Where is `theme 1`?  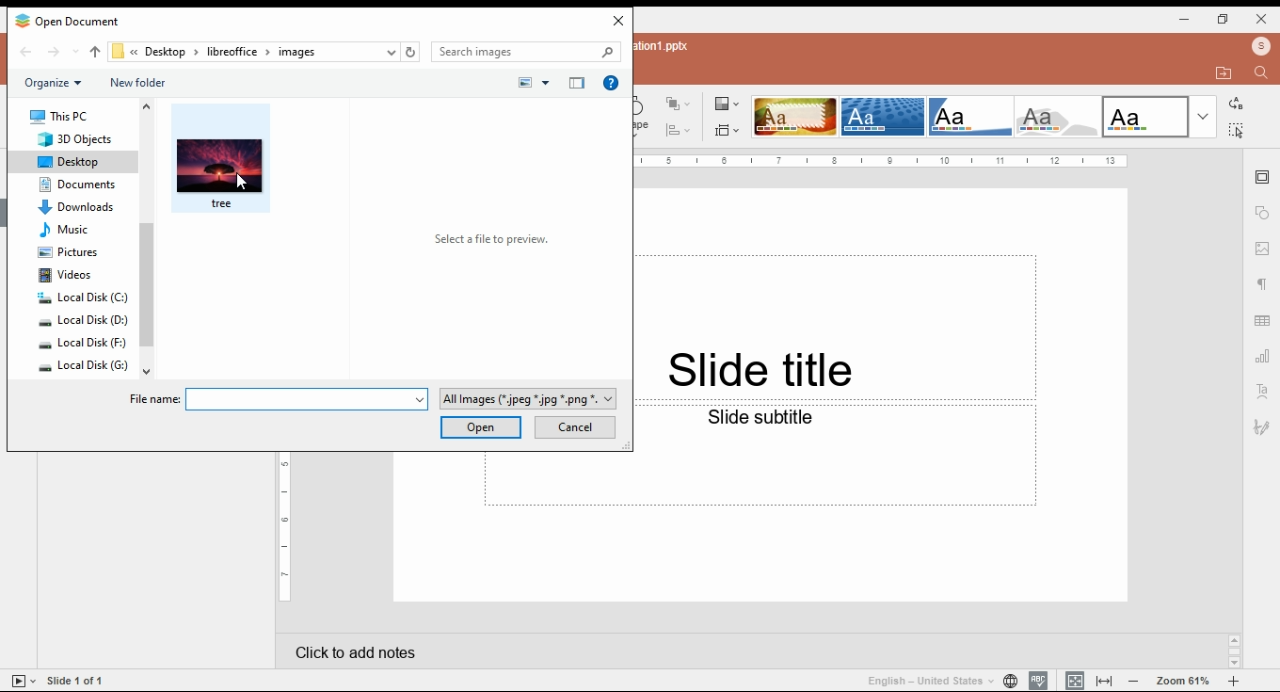
theme 1 is located at coordinates (793, 117).